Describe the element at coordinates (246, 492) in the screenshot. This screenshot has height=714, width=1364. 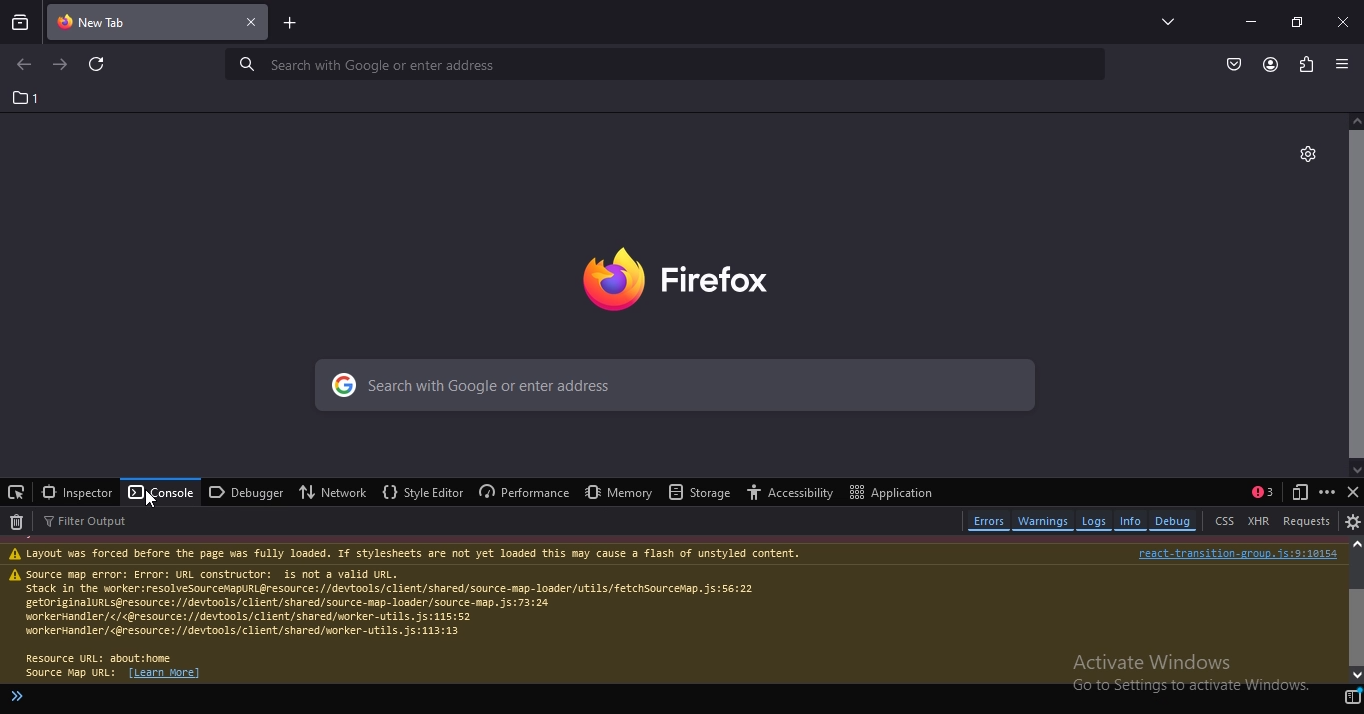
I see `debugger` at that location.